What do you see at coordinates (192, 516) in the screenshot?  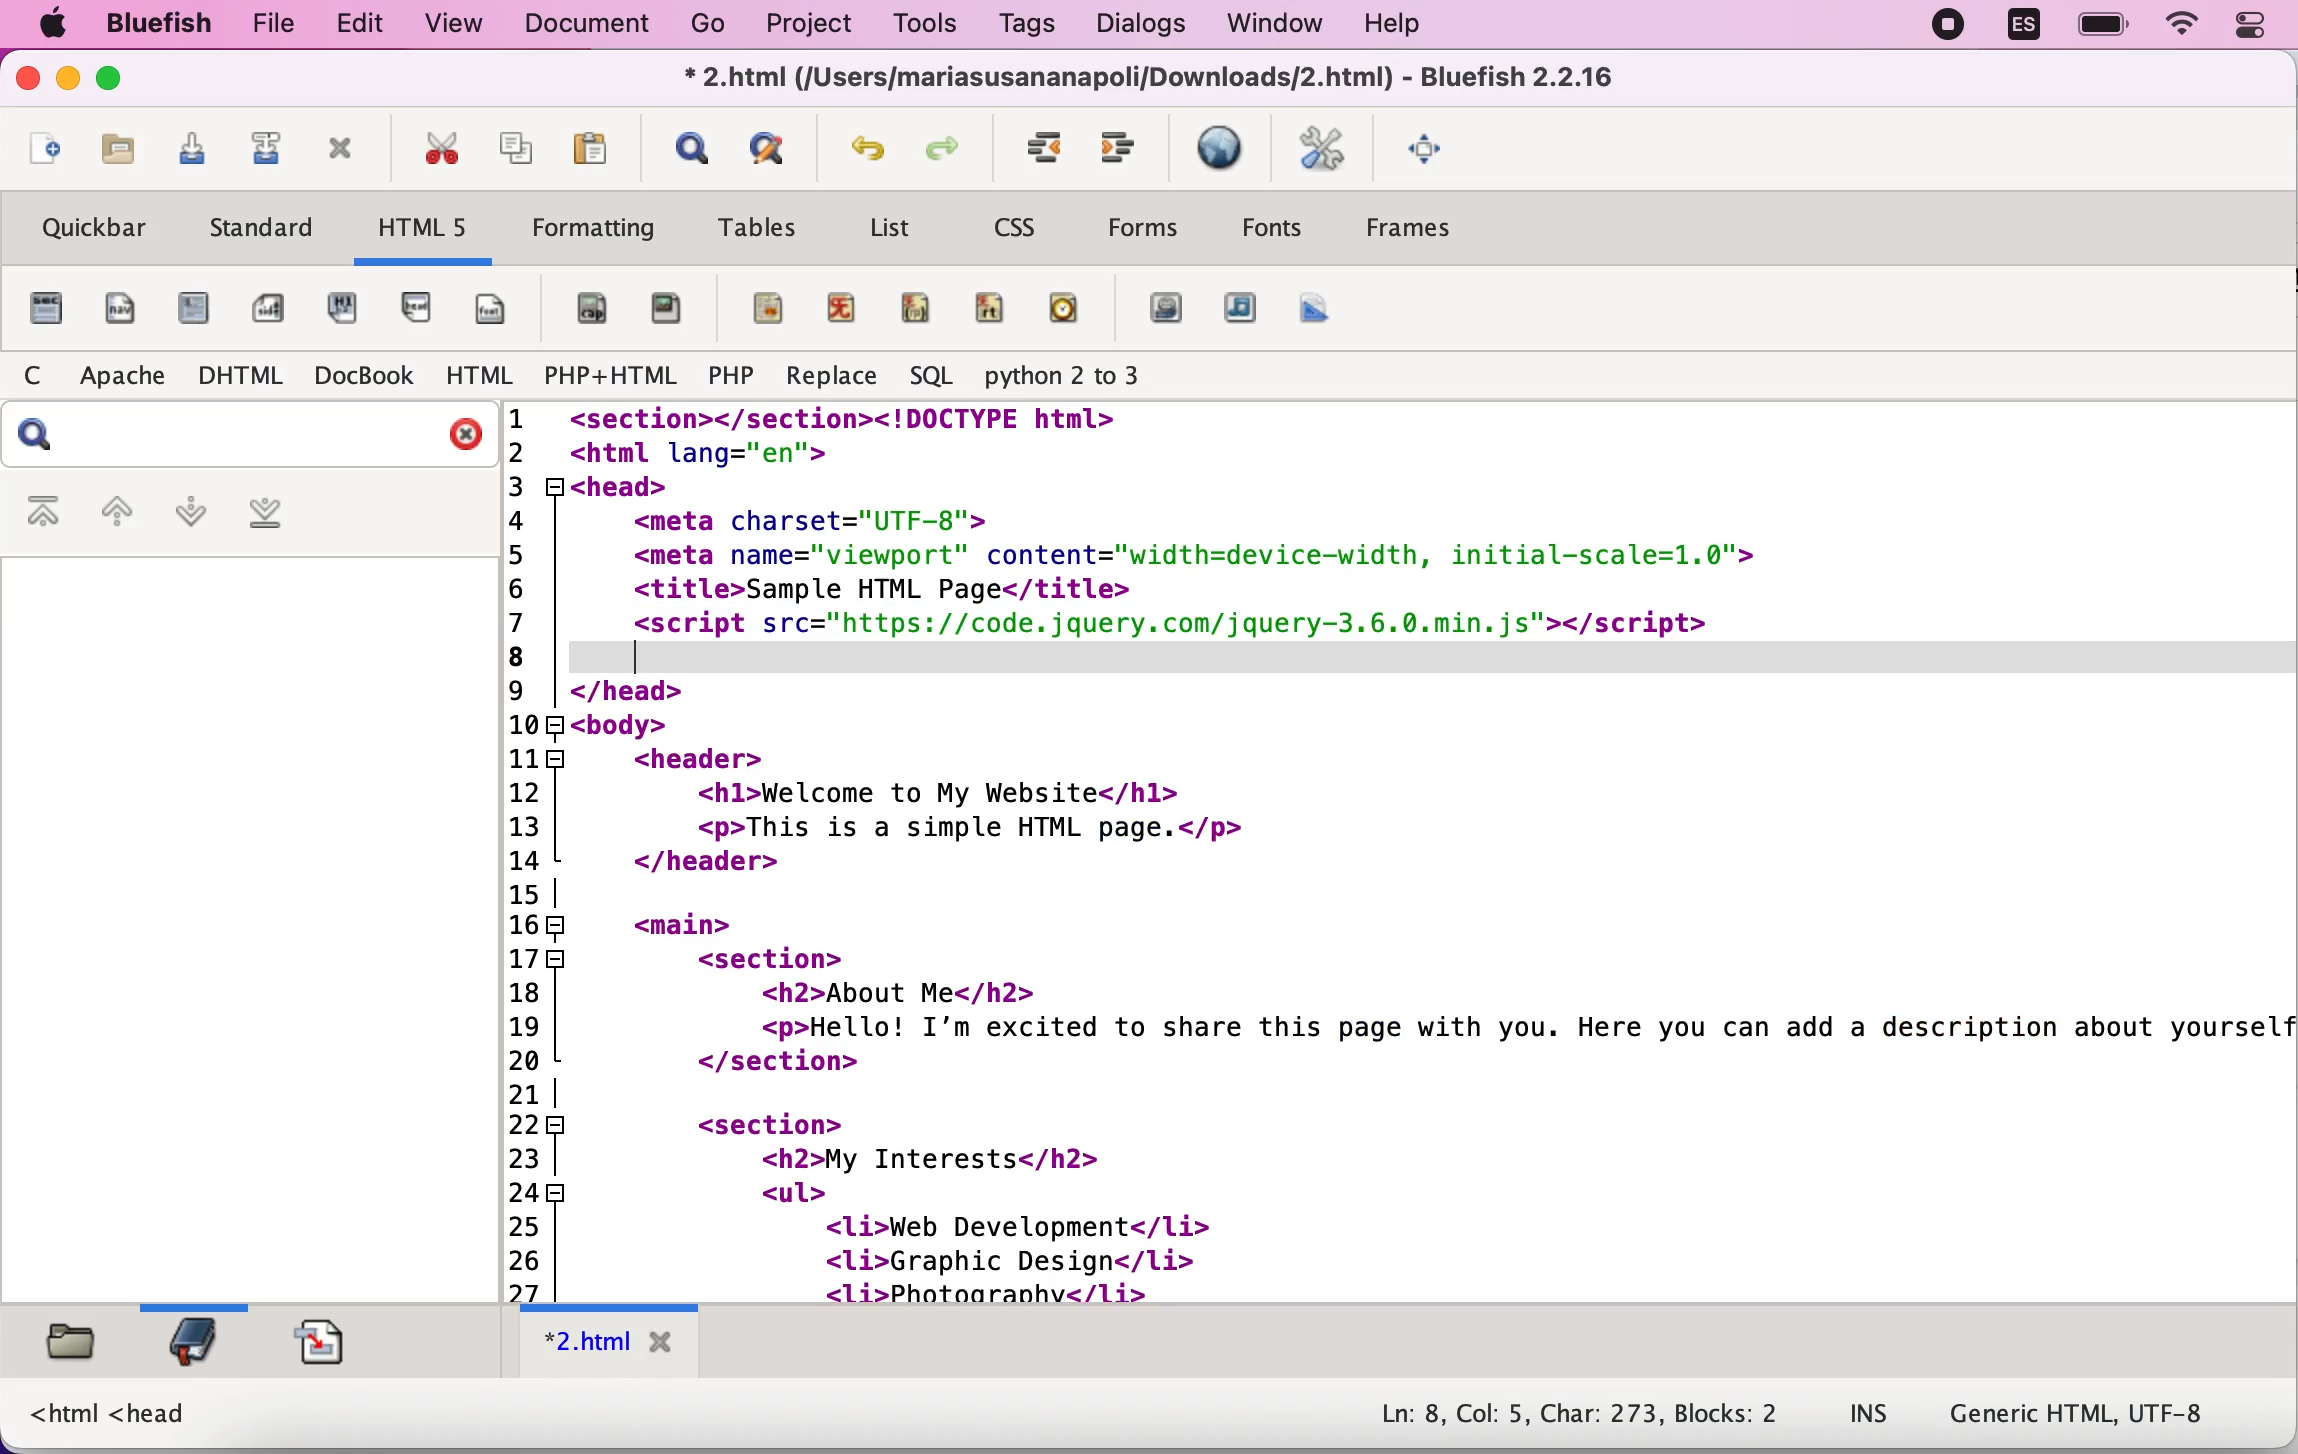 I see `next bookmark` at bounding box center [192, 516].